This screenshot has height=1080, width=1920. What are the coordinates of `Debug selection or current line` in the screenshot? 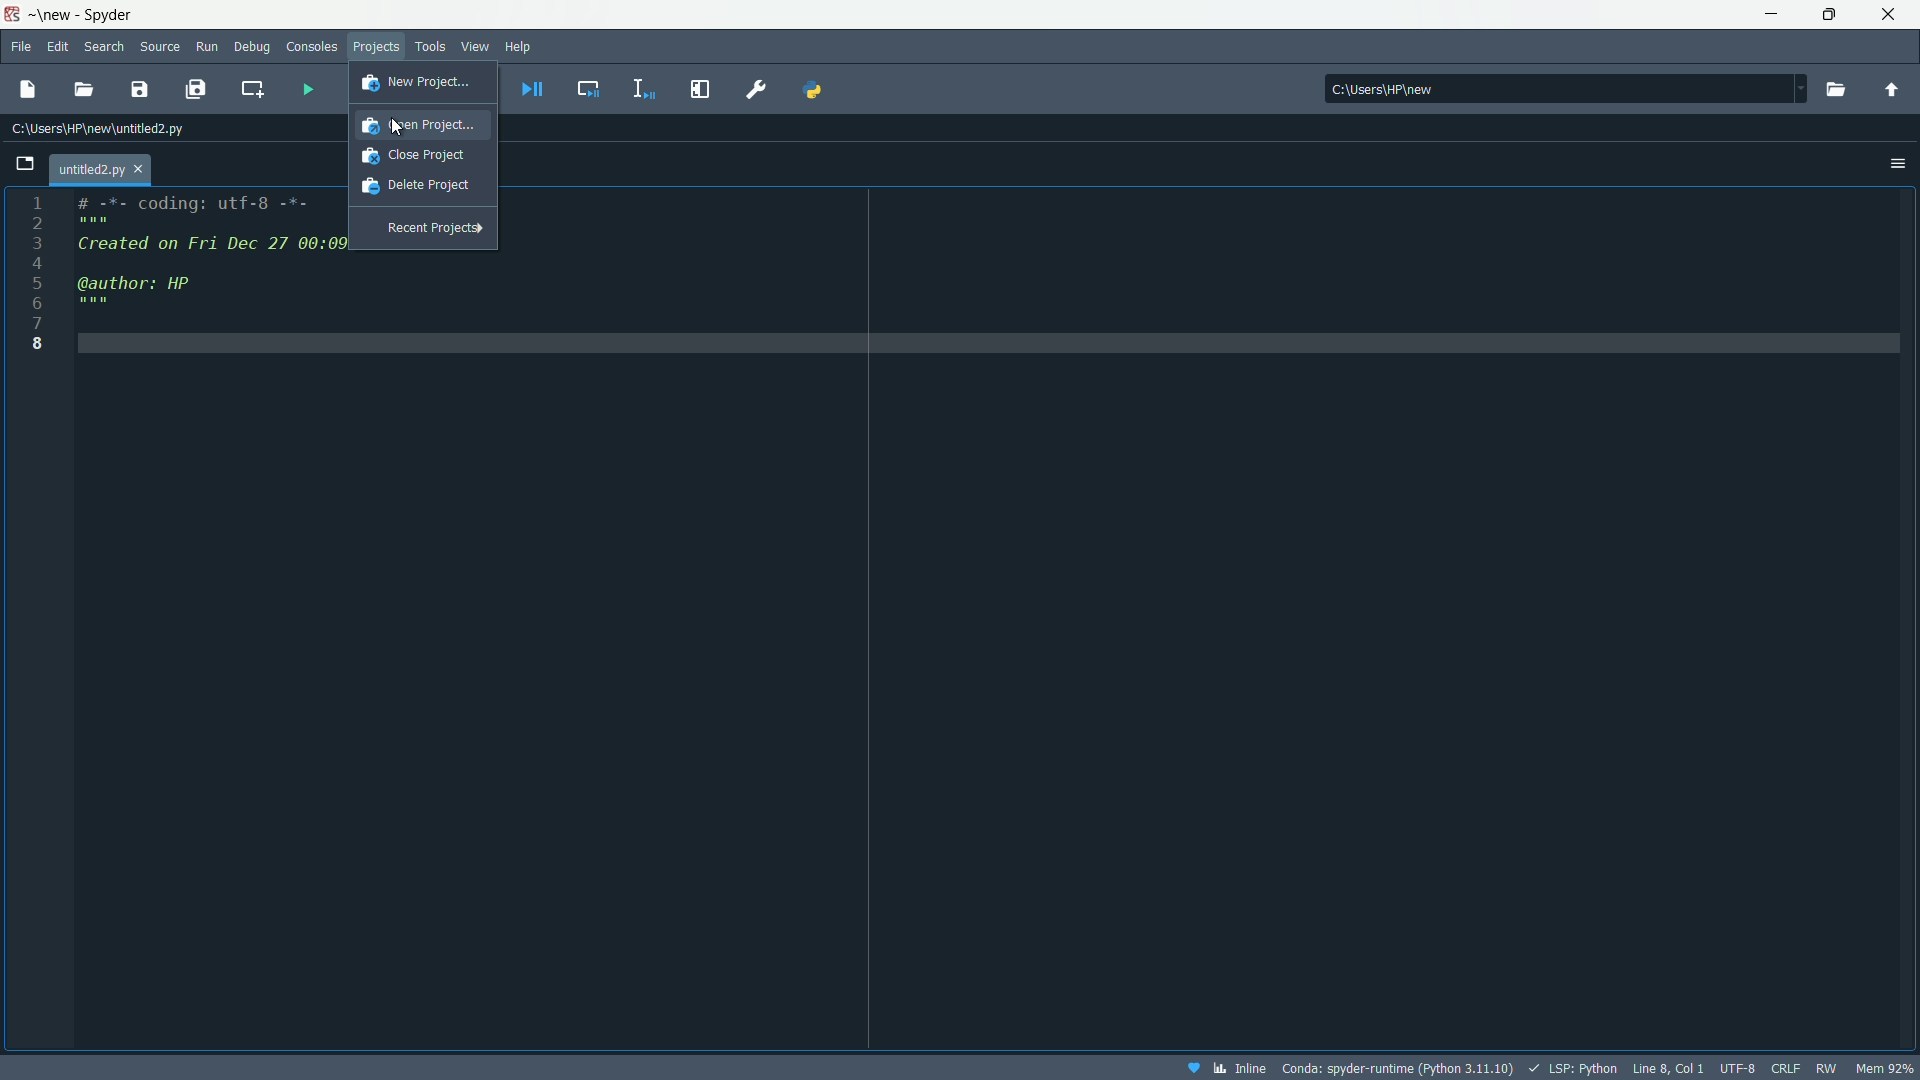 It's located at (644, 88).